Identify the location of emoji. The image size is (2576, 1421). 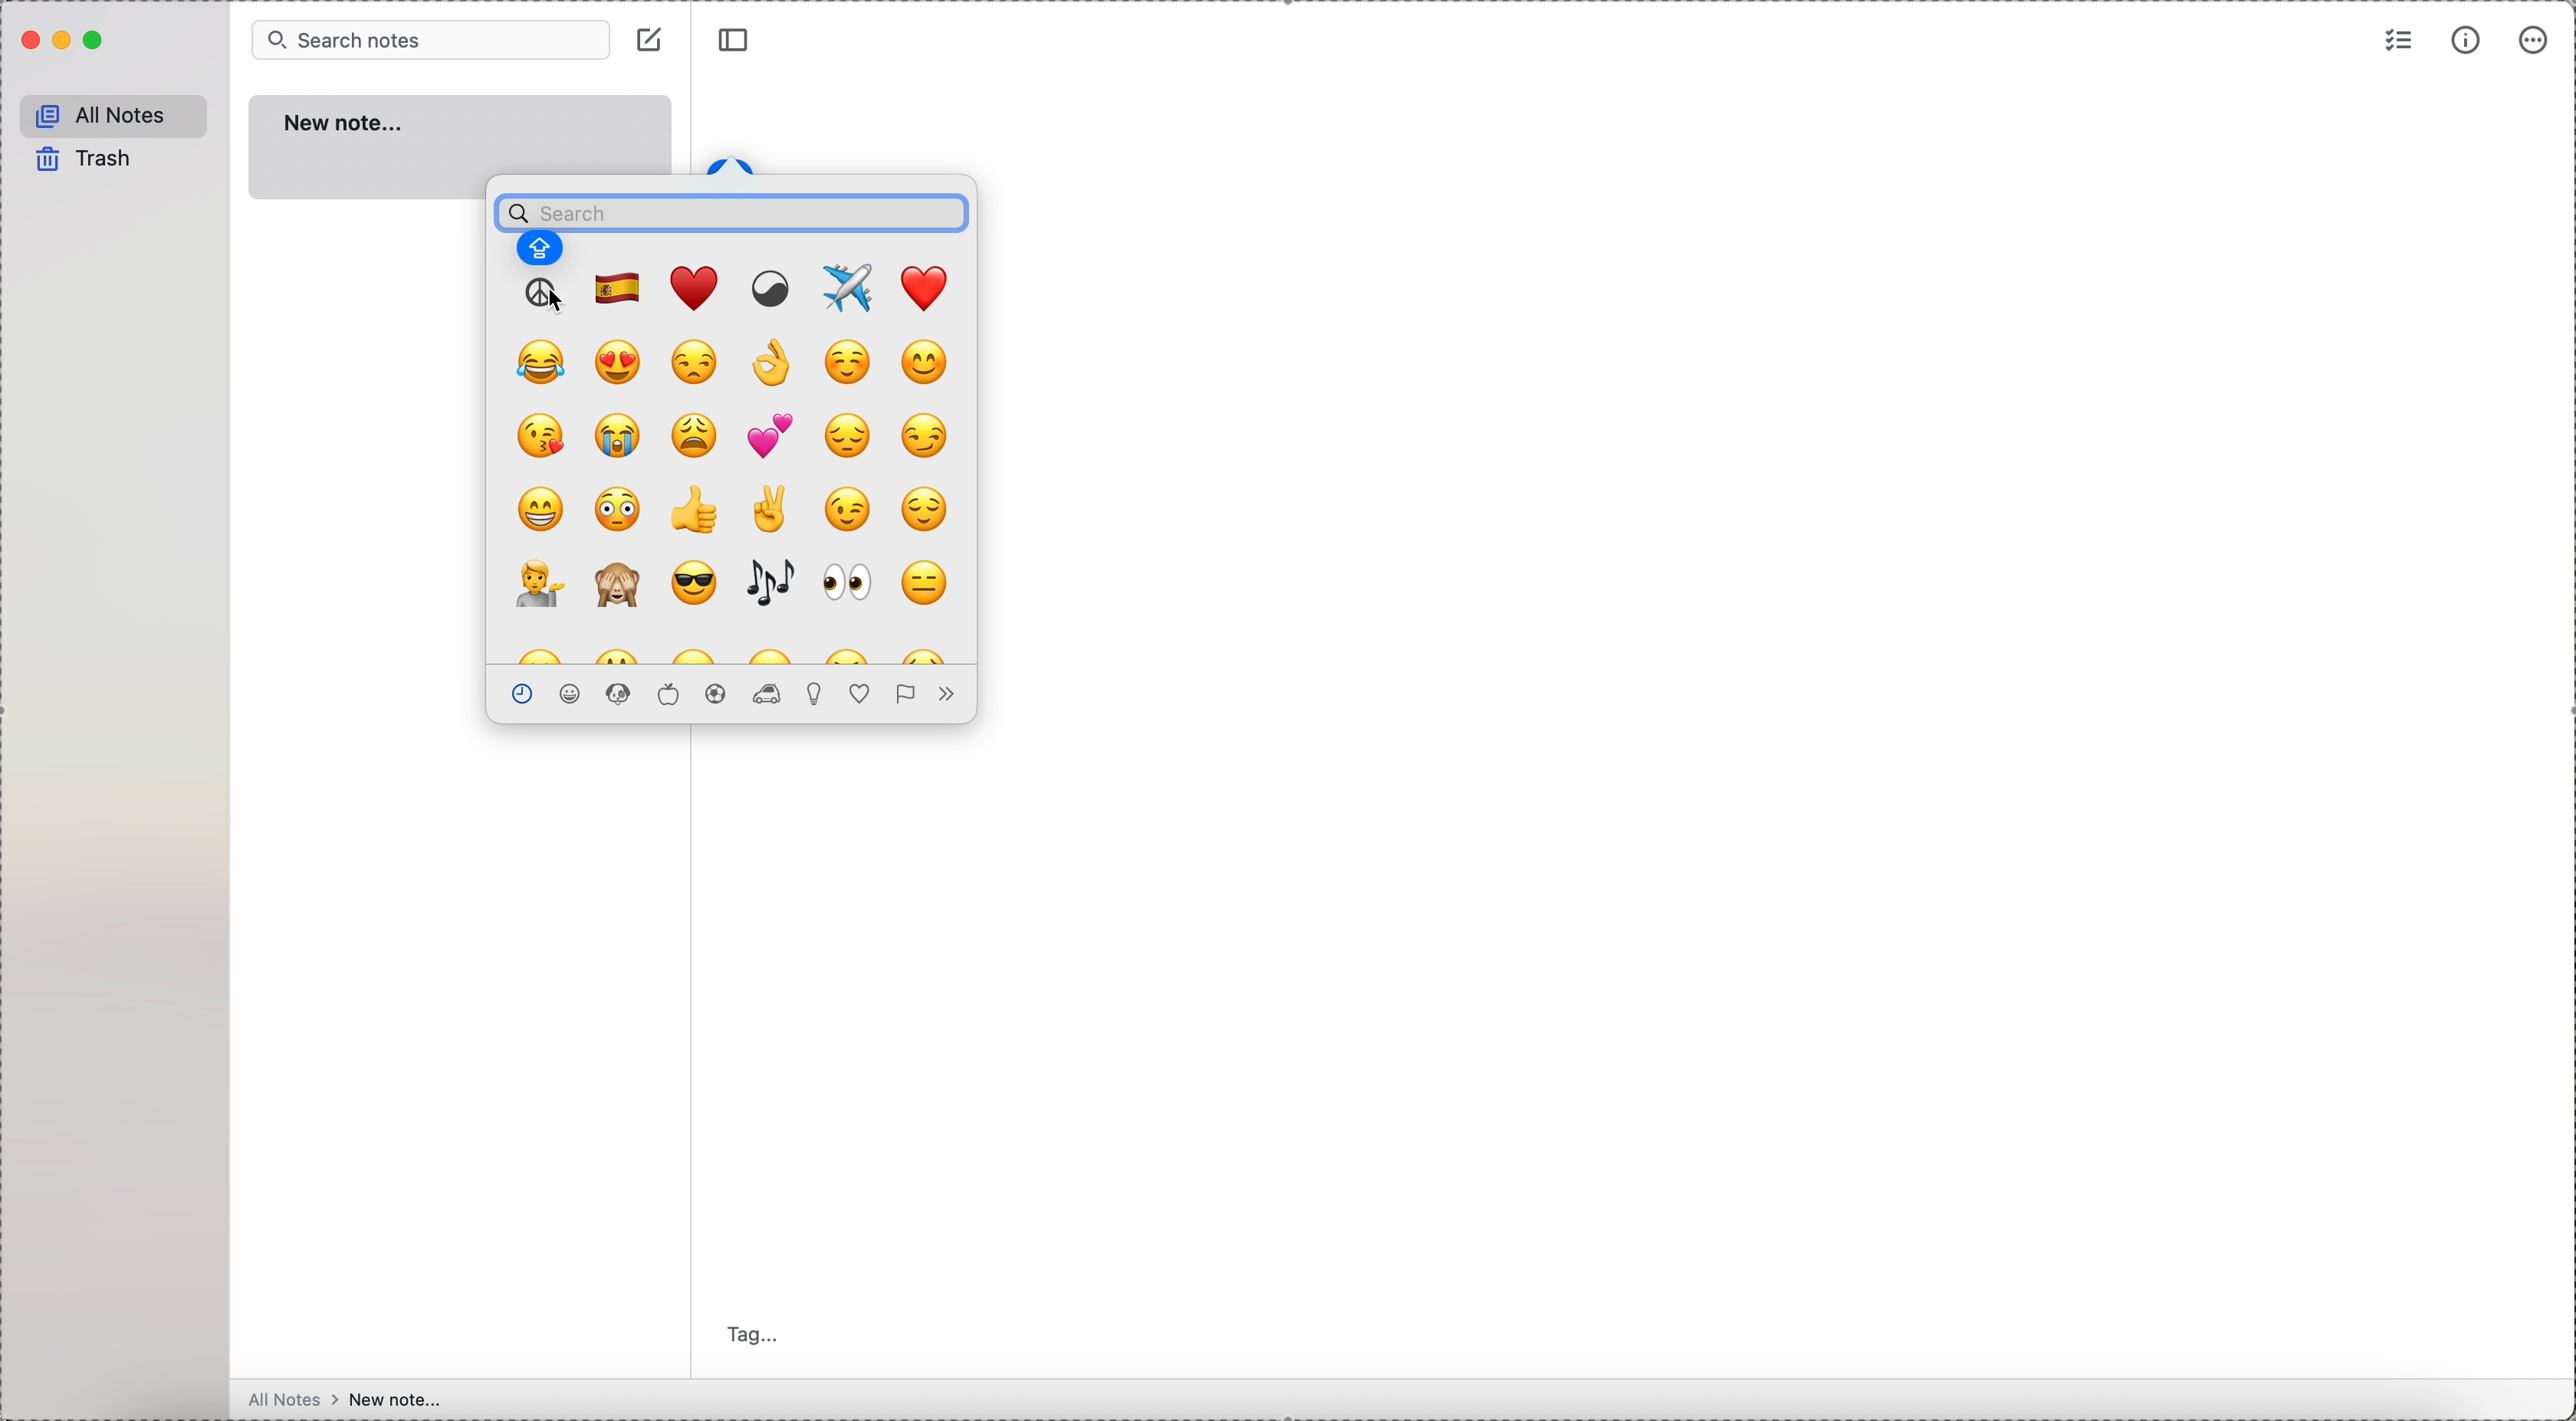
(697, 654).